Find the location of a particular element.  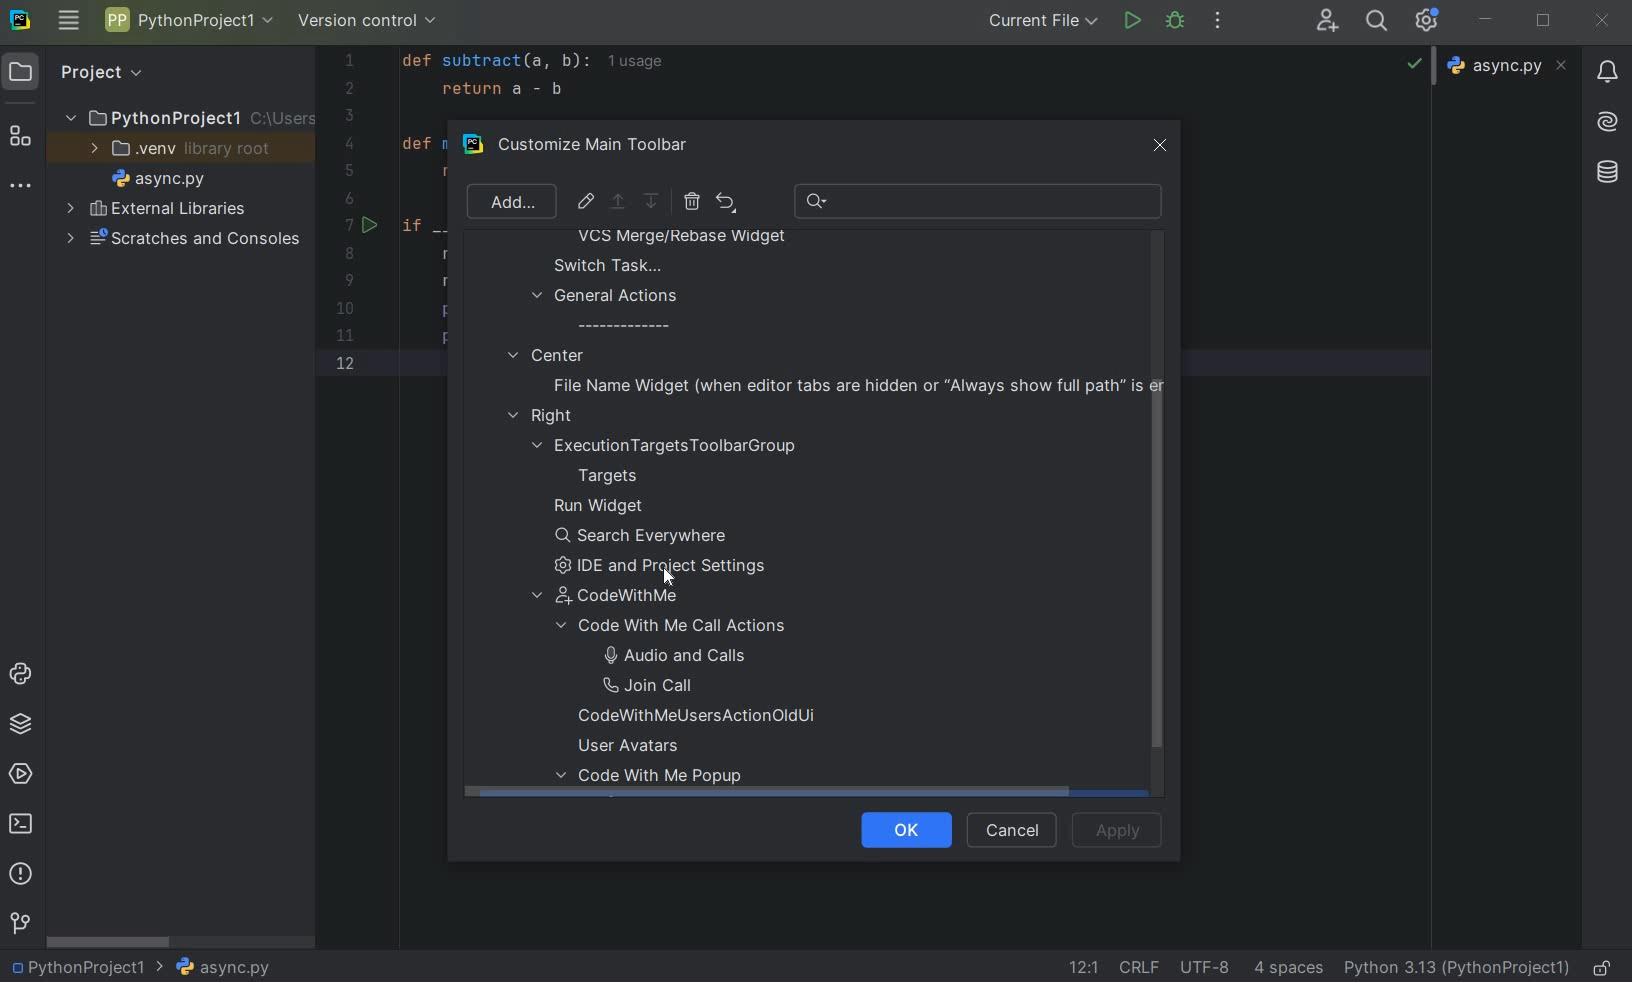

SEARCH EVERYWHERE is located at coordinates (1381, 21).